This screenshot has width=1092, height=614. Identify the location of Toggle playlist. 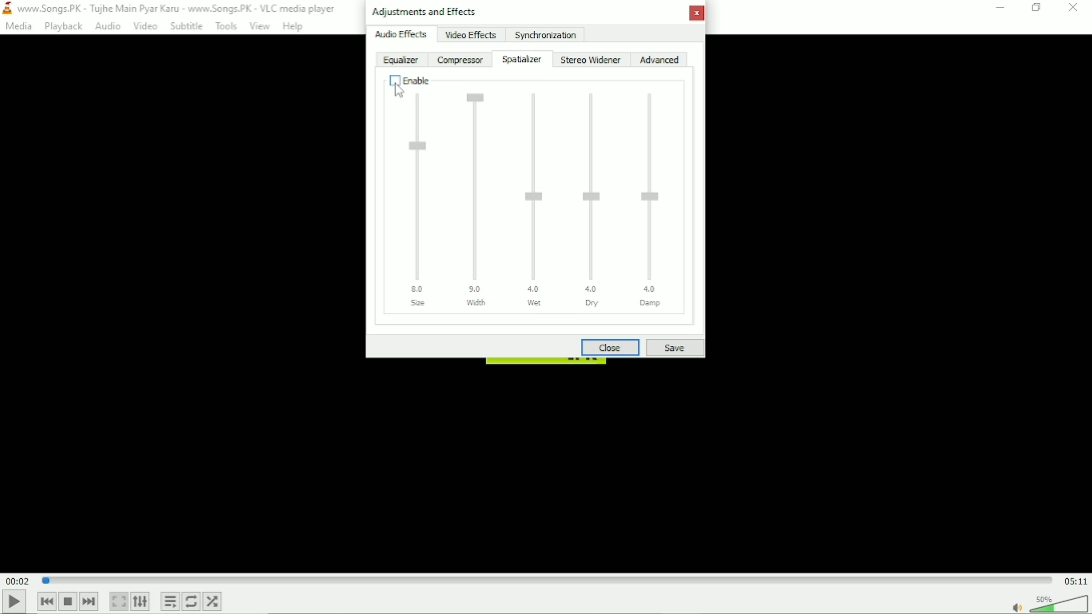
(169, 602).